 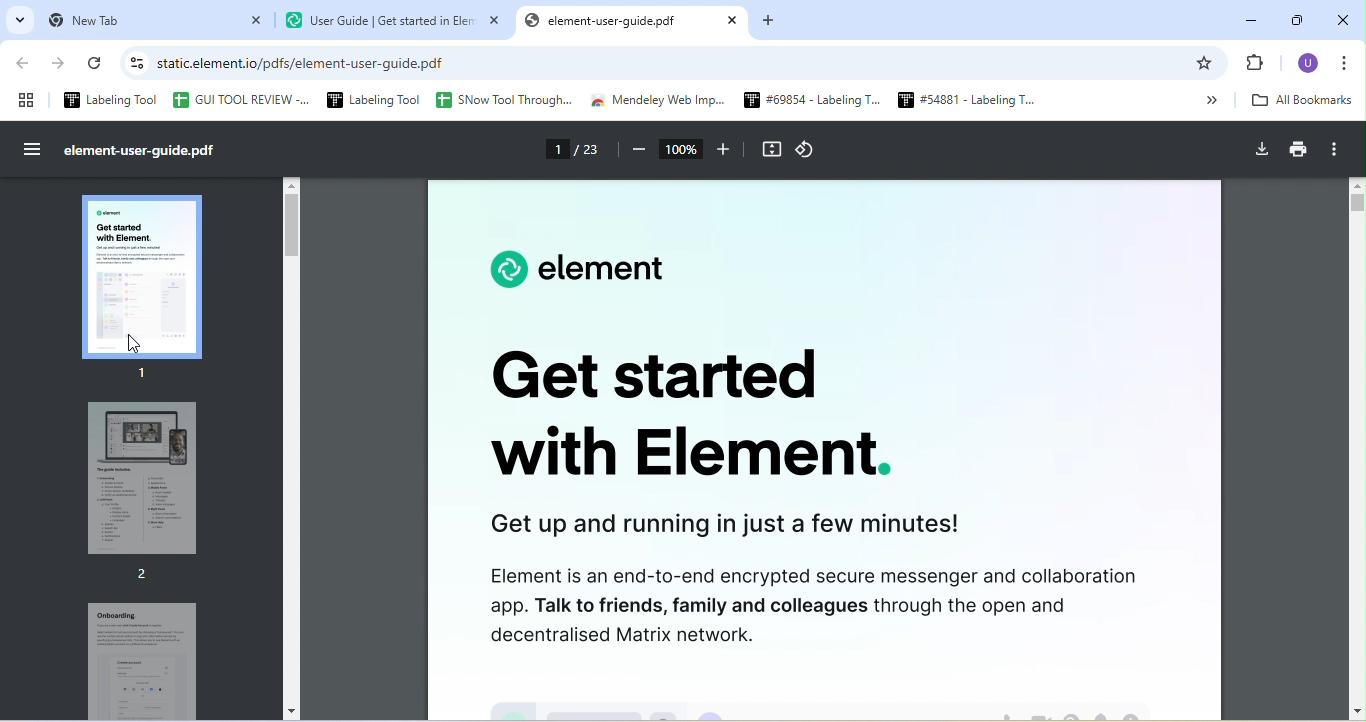 I want to click on See site information, so click(x=134, y=65).